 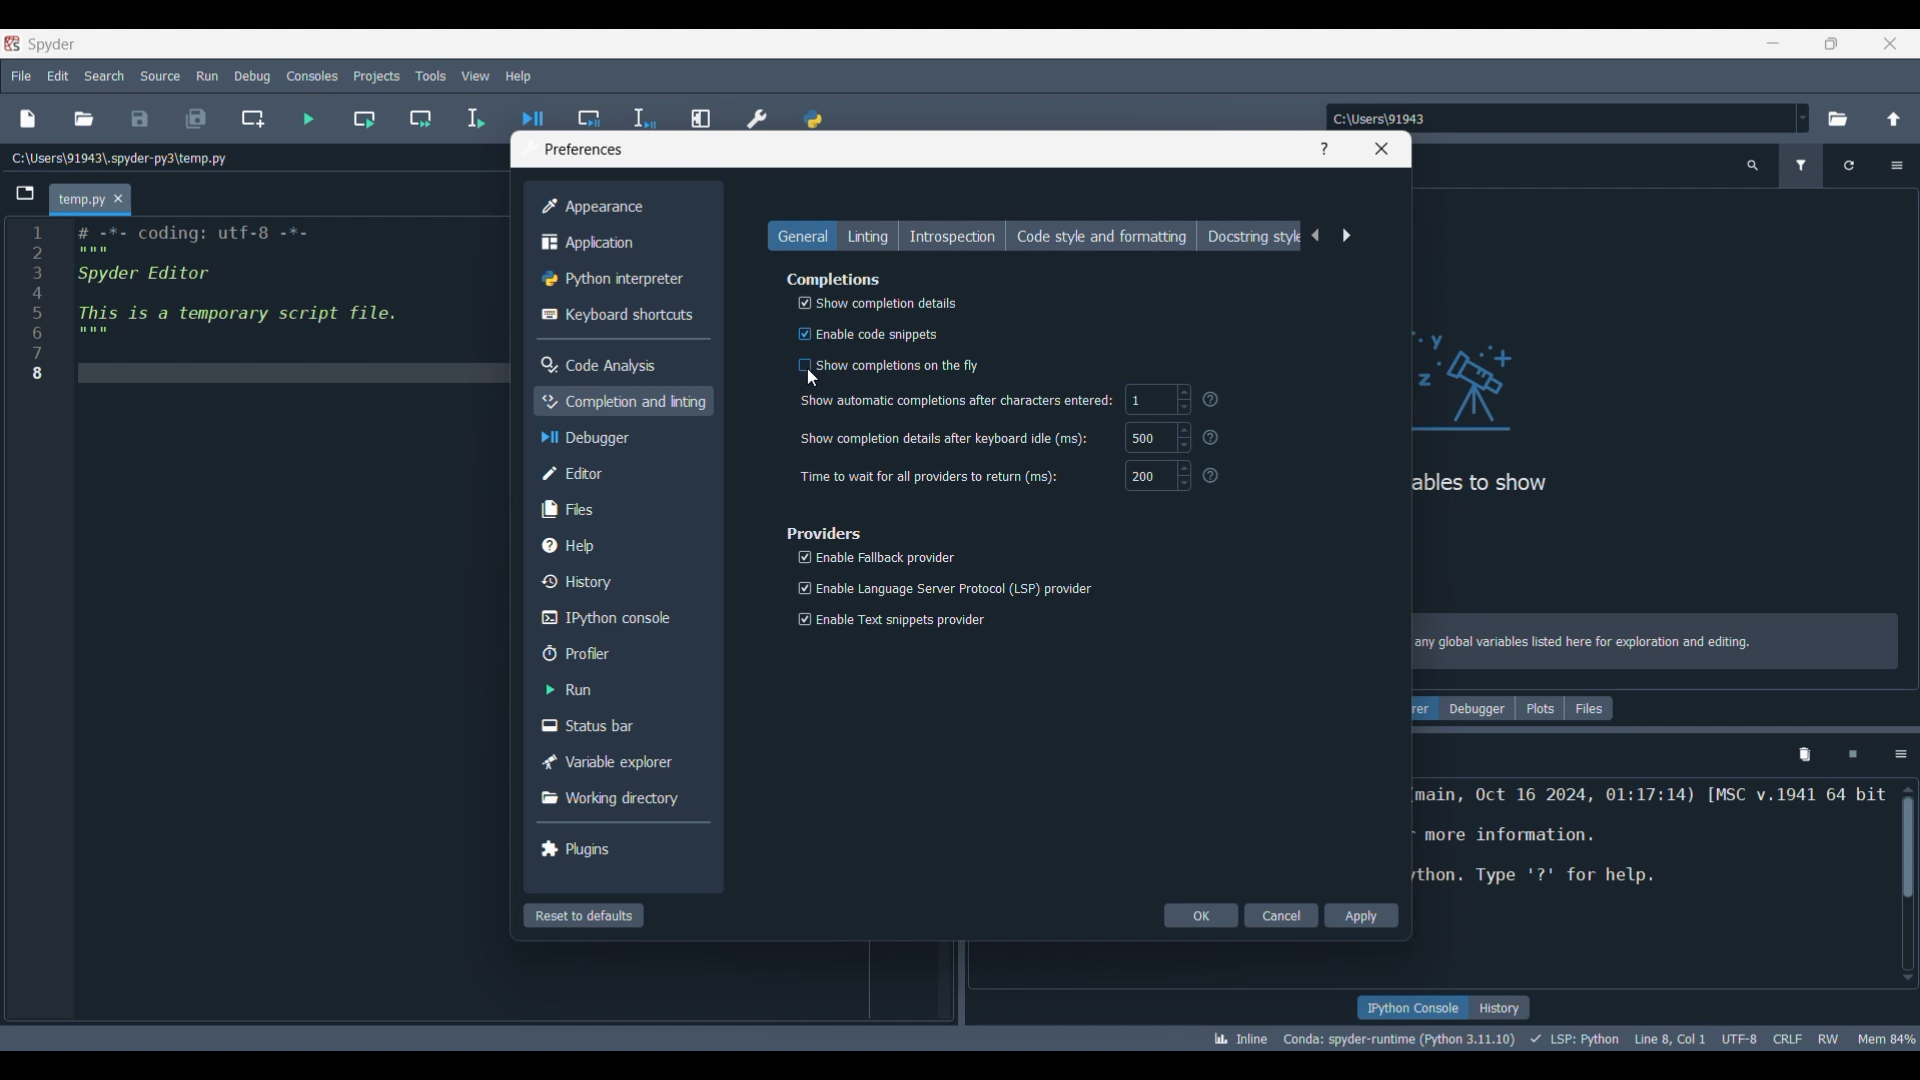 What do you see at coordinates (1802, 166) in the screenshot?
I see `Filter variables` at bounding box center [1802, 166].